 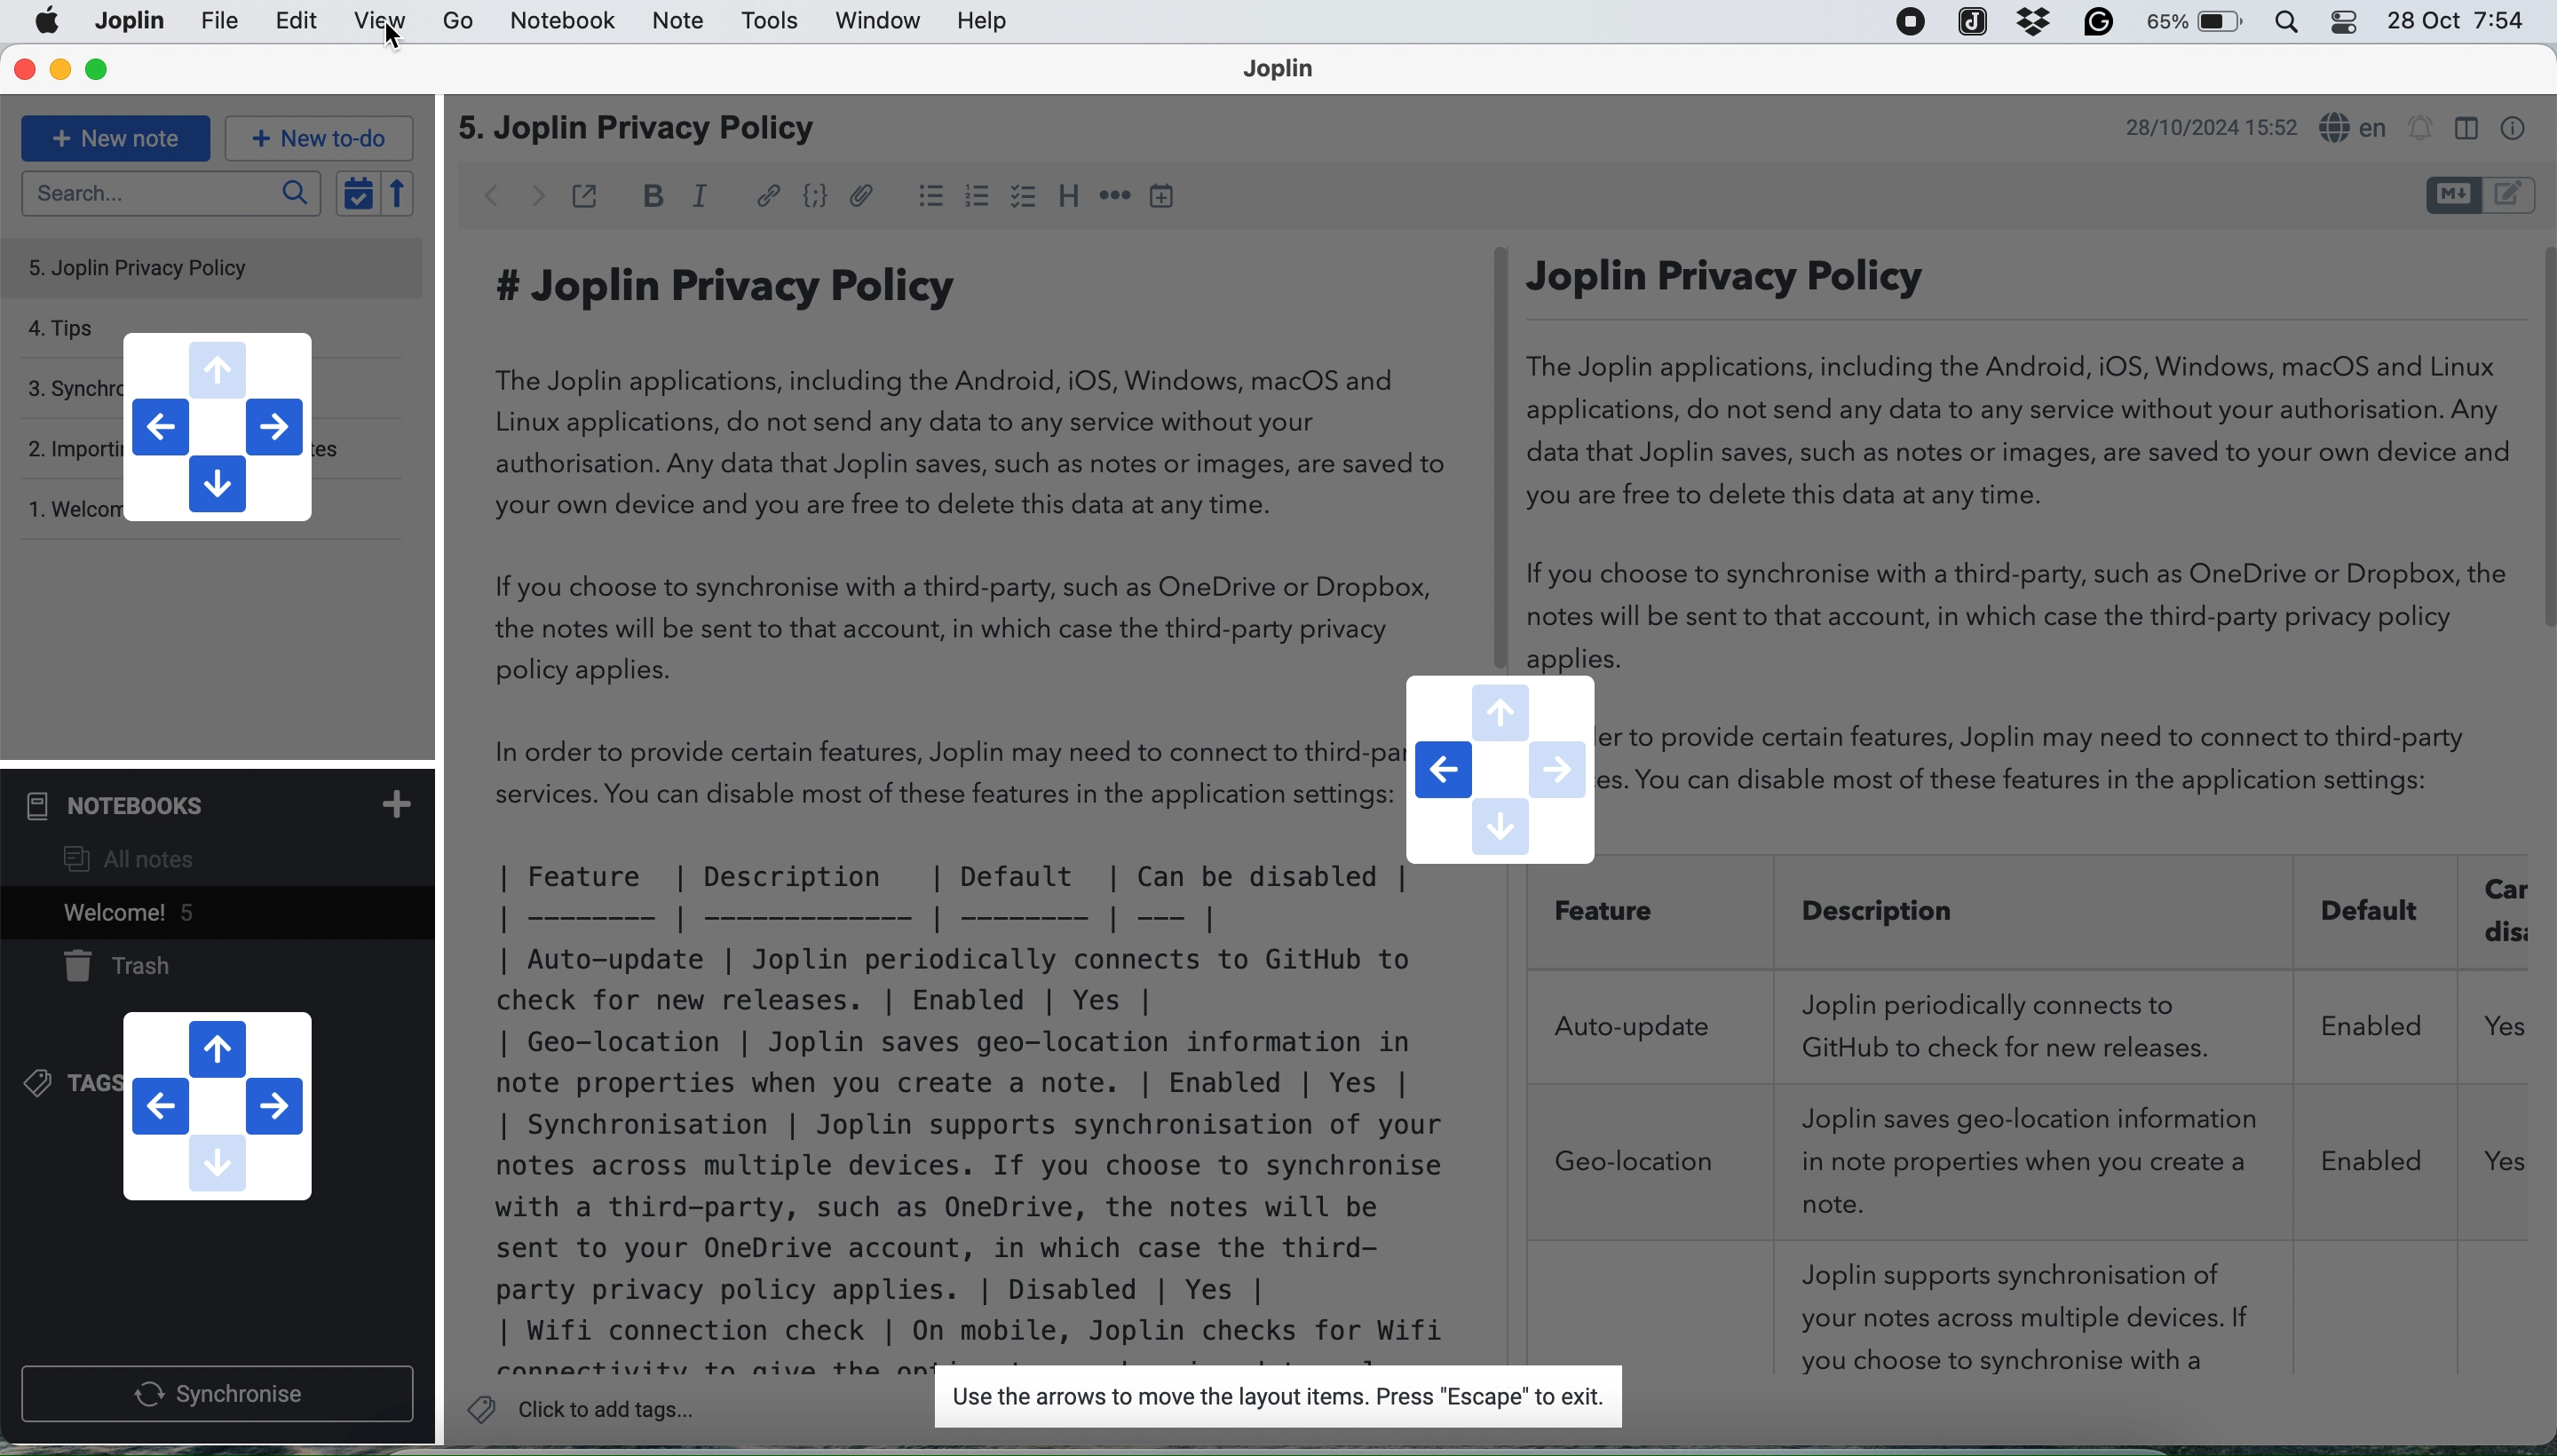 I want to click on joplin, so click(x=1973, y=21).